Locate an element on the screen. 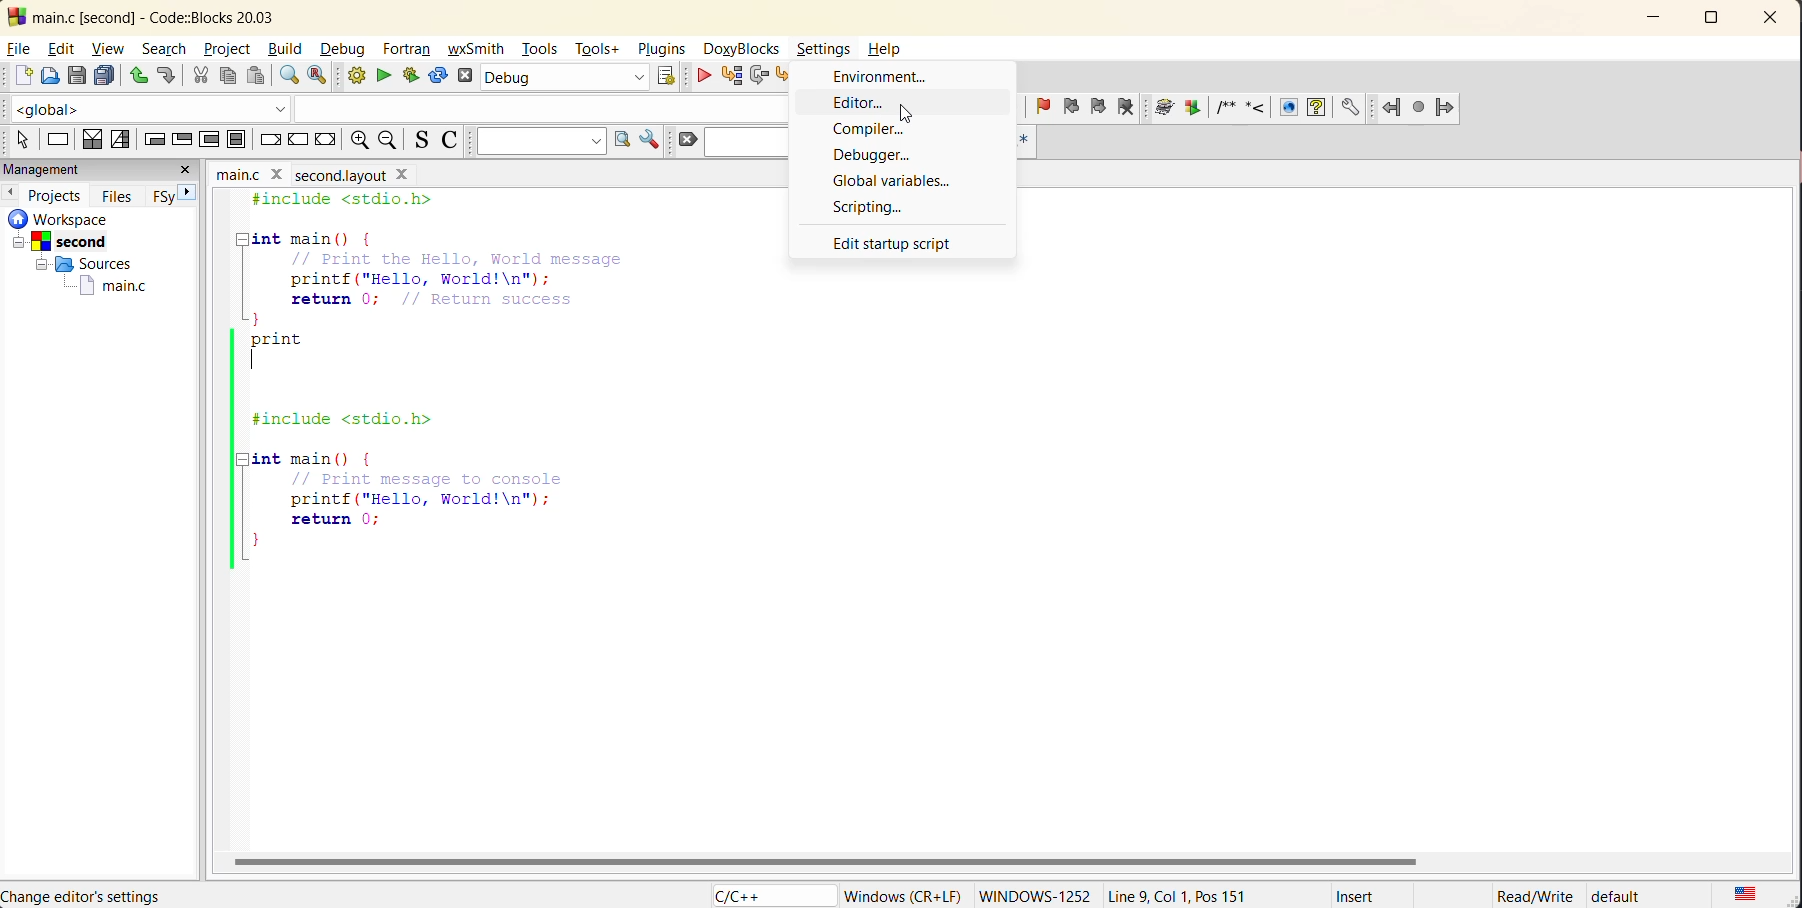 This screenshot has height=908, width=1802. next bookmark is located at coordinates (1094, 106).